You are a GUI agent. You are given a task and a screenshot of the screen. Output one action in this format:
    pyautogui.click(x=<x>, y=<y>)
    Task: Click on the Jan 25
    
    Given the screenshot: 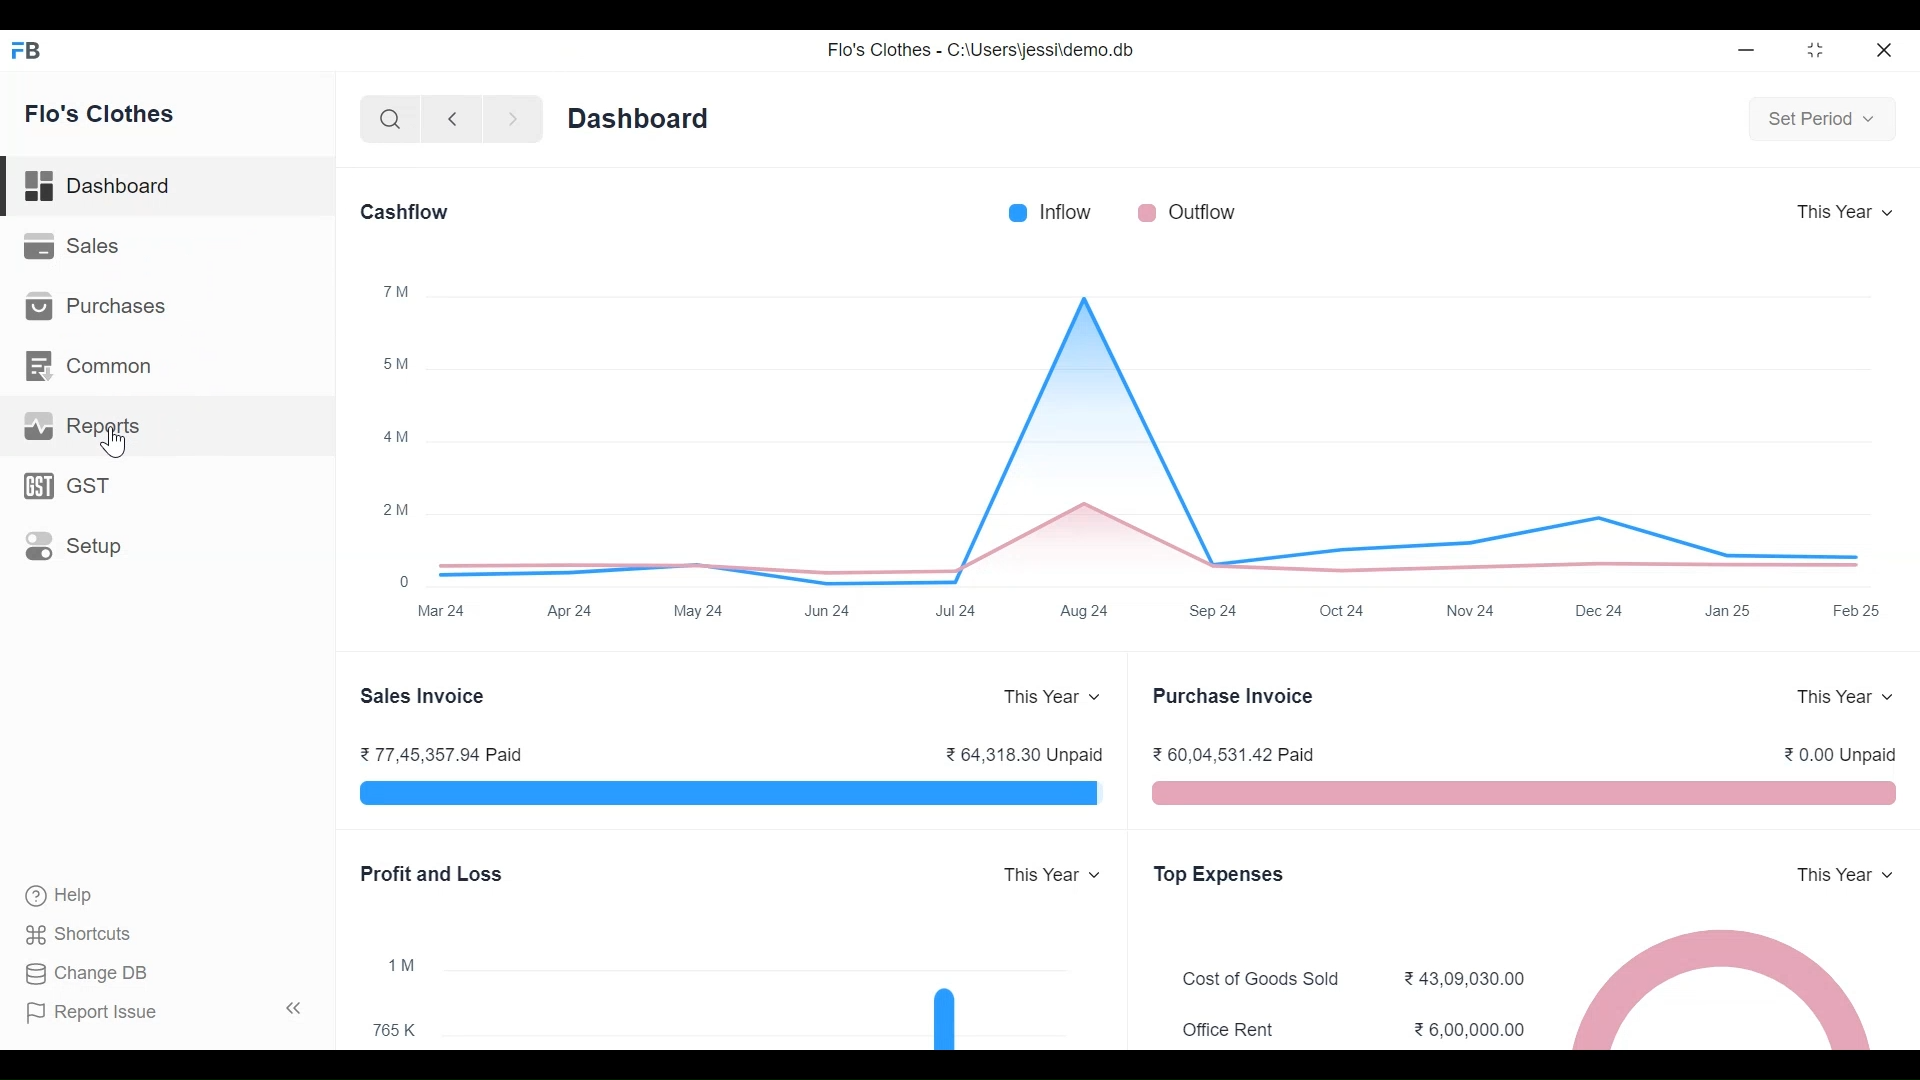 What is the action you would take?
    pyautogui.click(x=1728, y=609)
    